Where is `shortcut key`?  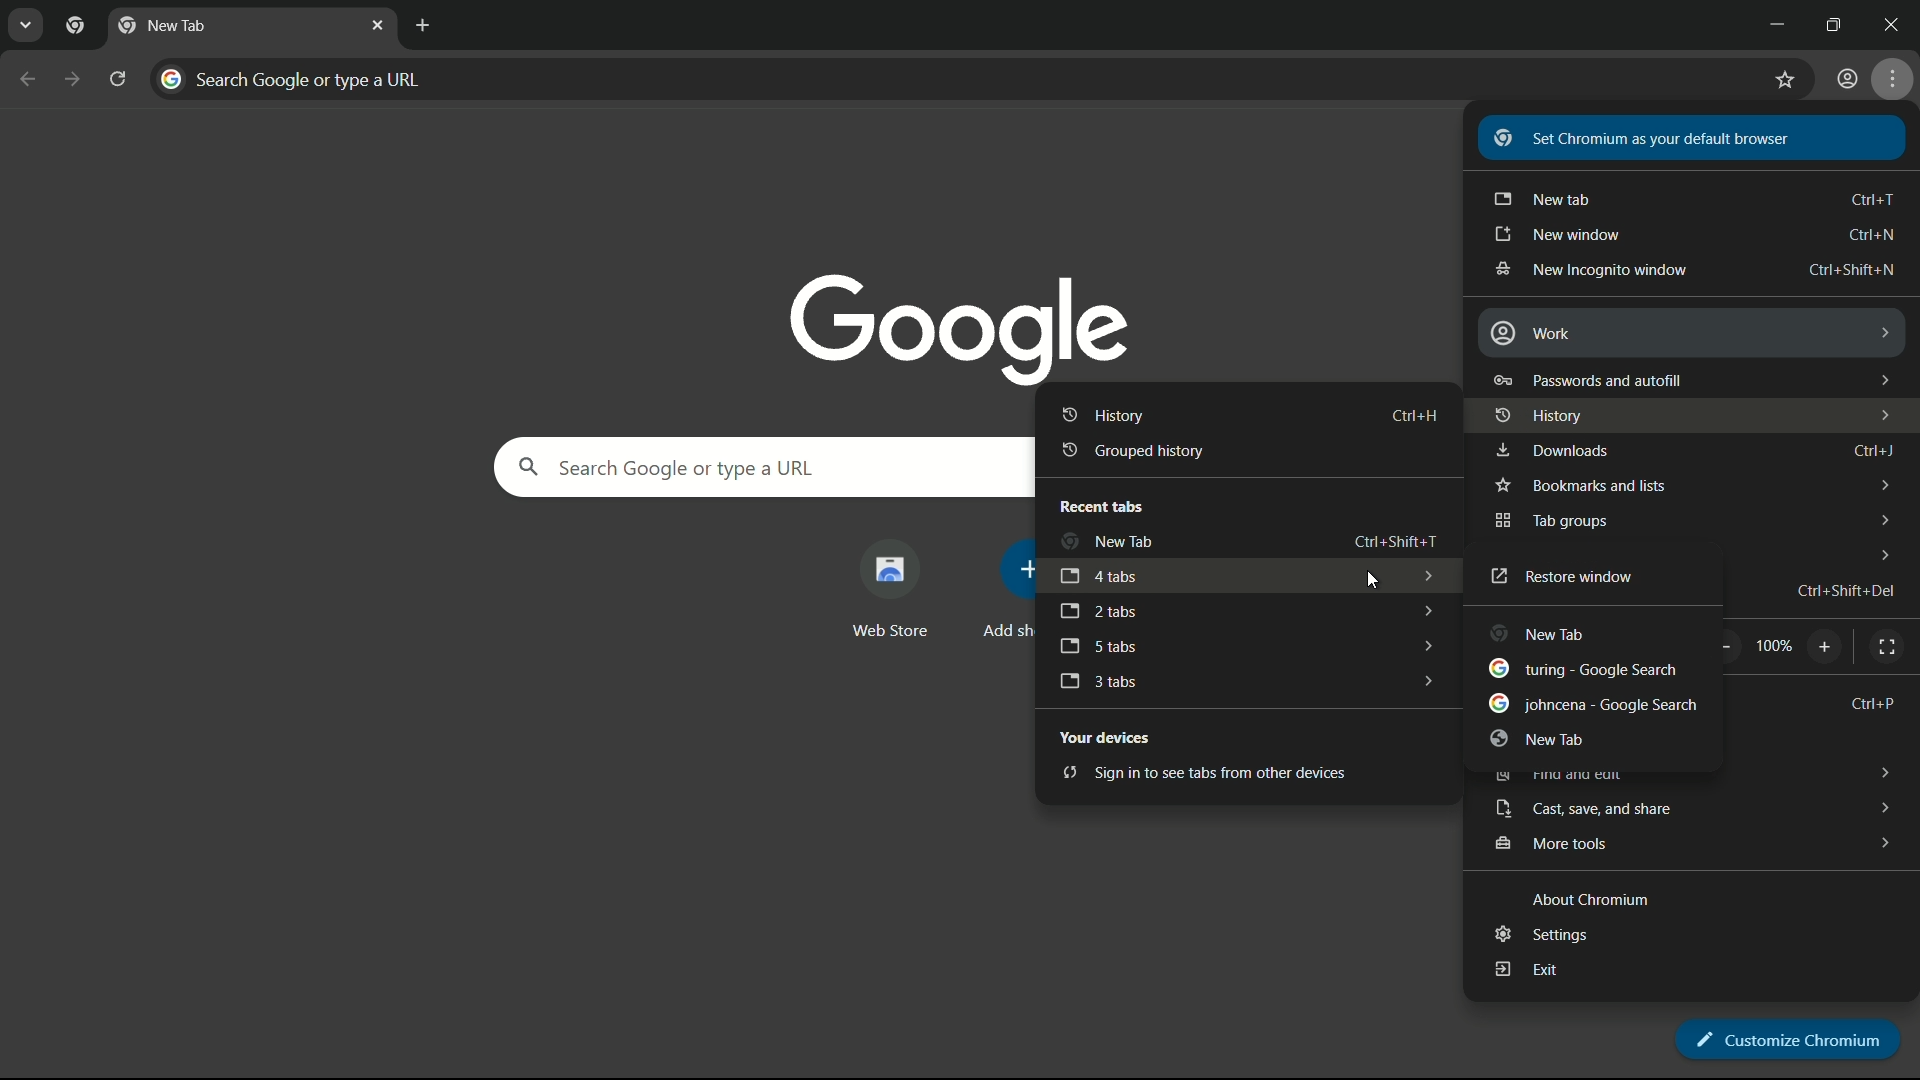
shortcut key is located at coordinates (1413, 413).